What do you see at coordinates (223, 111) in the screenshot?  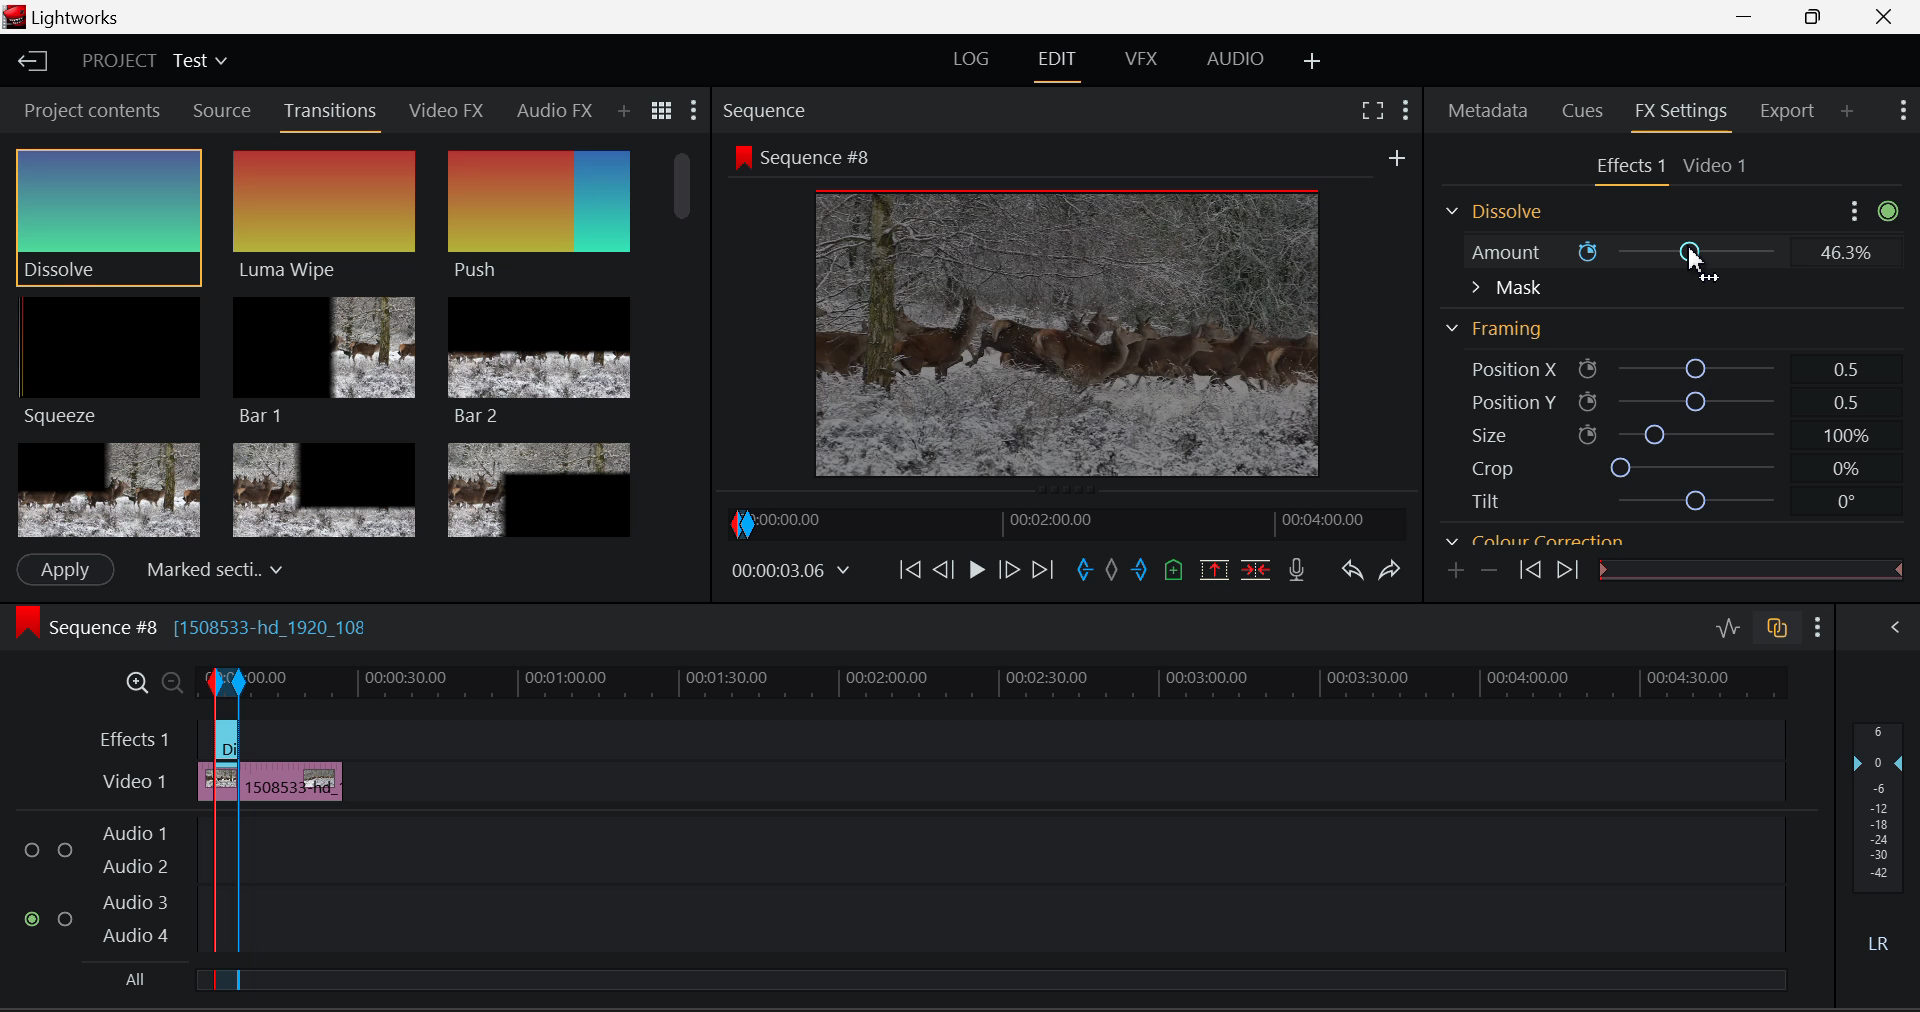 I see `Source` at bounding box center [223, 111].